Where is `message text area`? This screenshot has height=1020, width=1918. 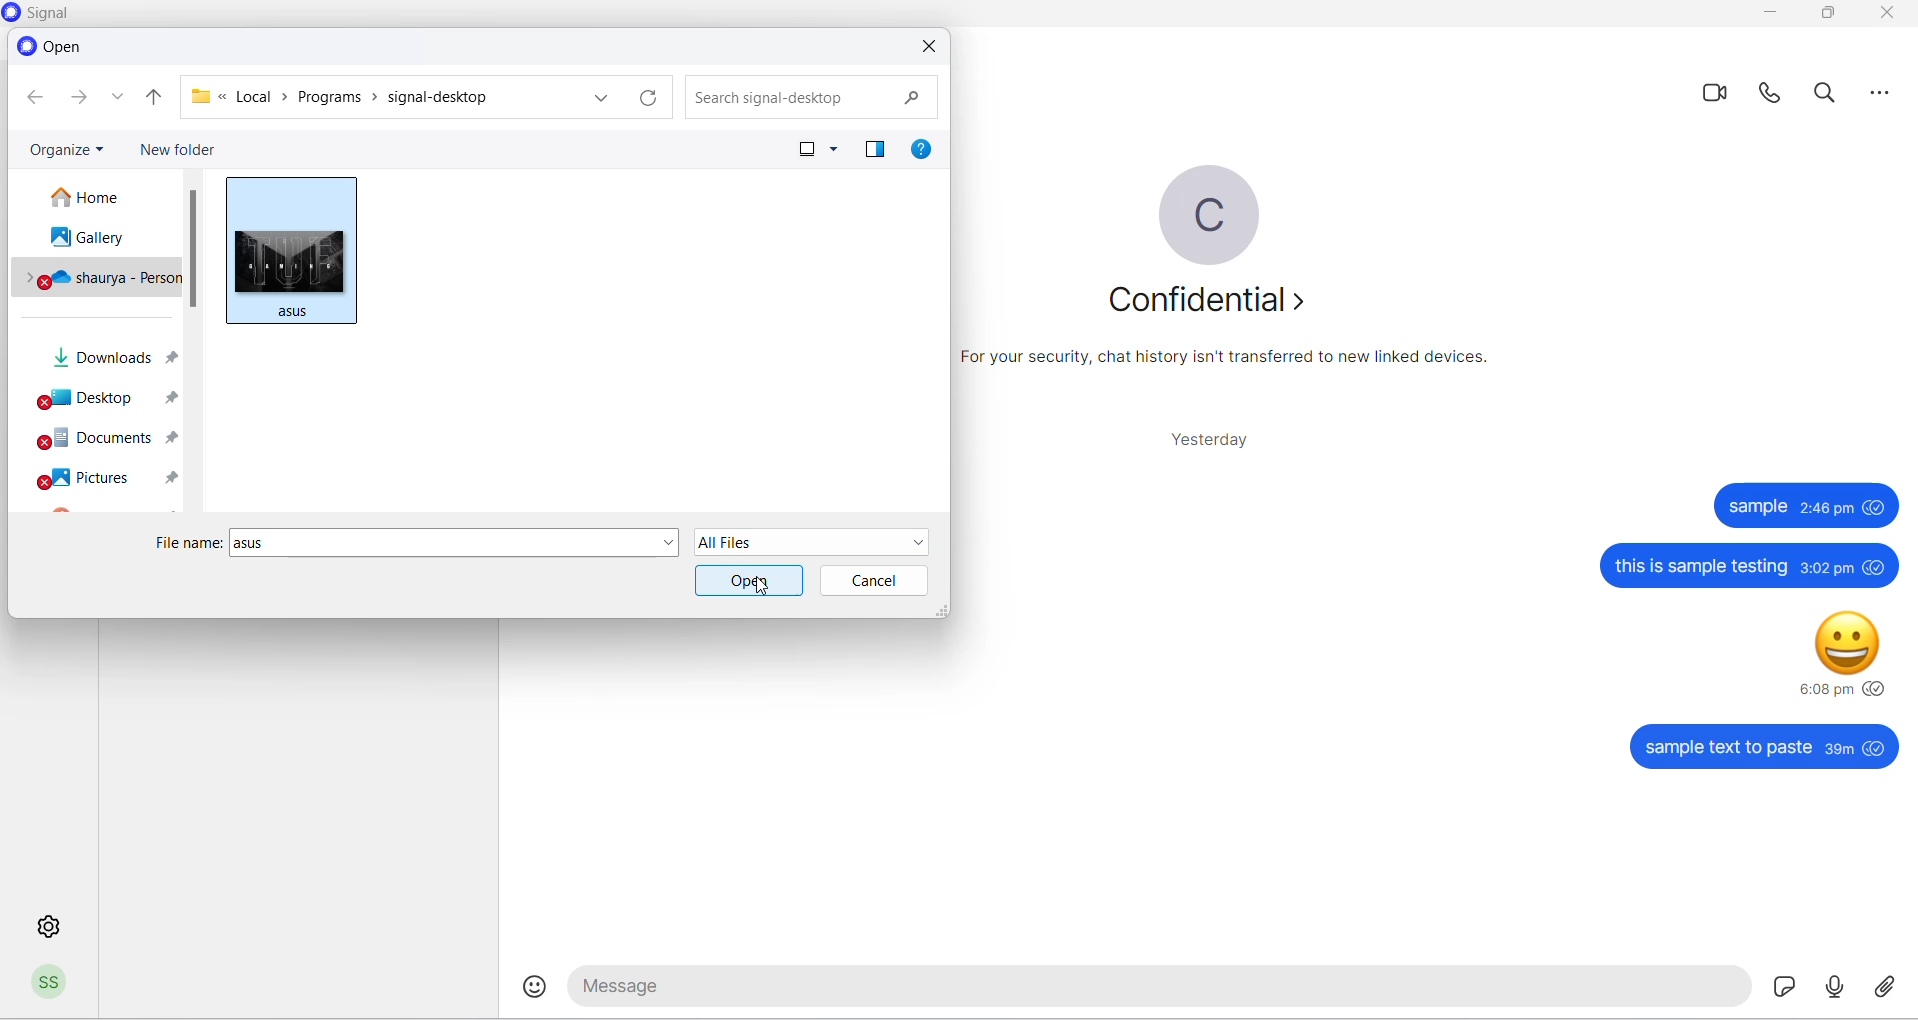 message text area is located at coordinates (1153, 989).